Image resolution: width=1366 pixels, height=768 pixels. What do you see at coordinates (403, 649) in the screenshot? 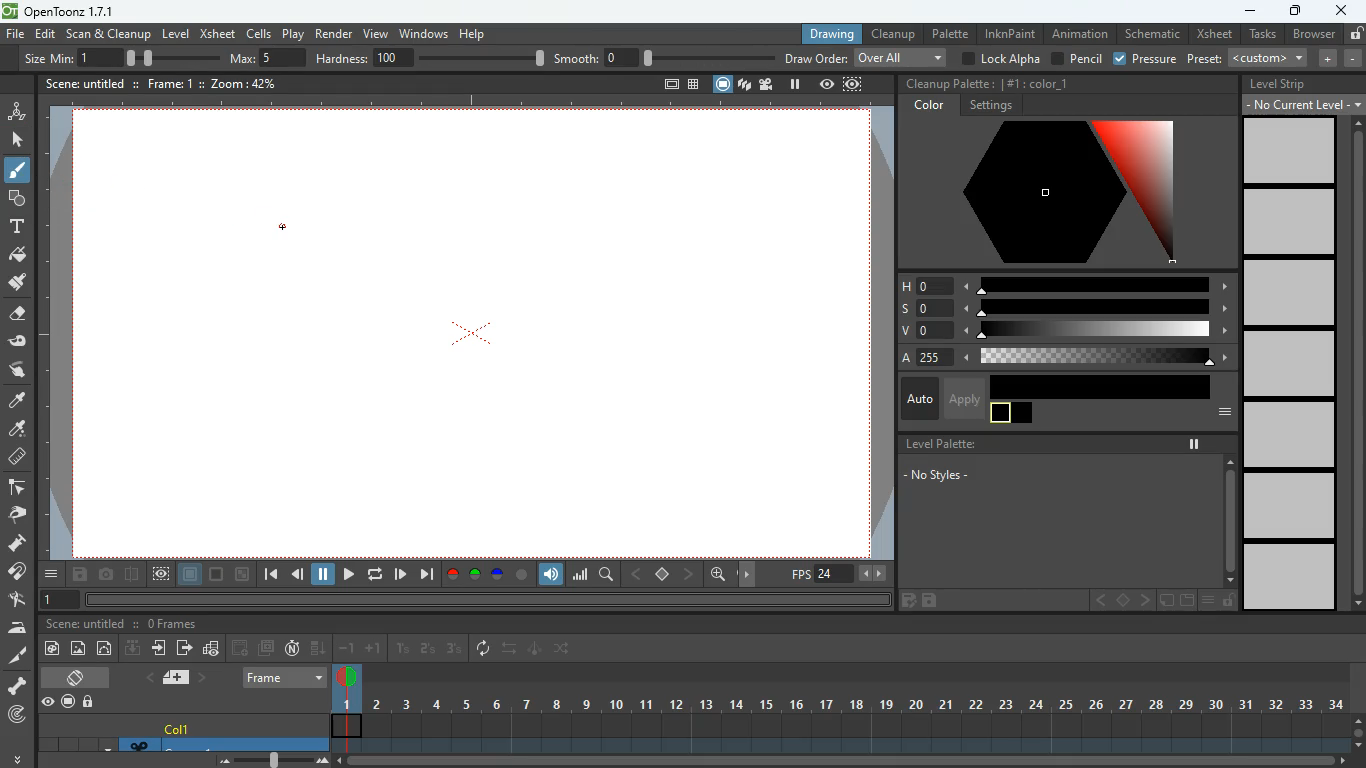
I see `1` at bounding box center [403, 649].